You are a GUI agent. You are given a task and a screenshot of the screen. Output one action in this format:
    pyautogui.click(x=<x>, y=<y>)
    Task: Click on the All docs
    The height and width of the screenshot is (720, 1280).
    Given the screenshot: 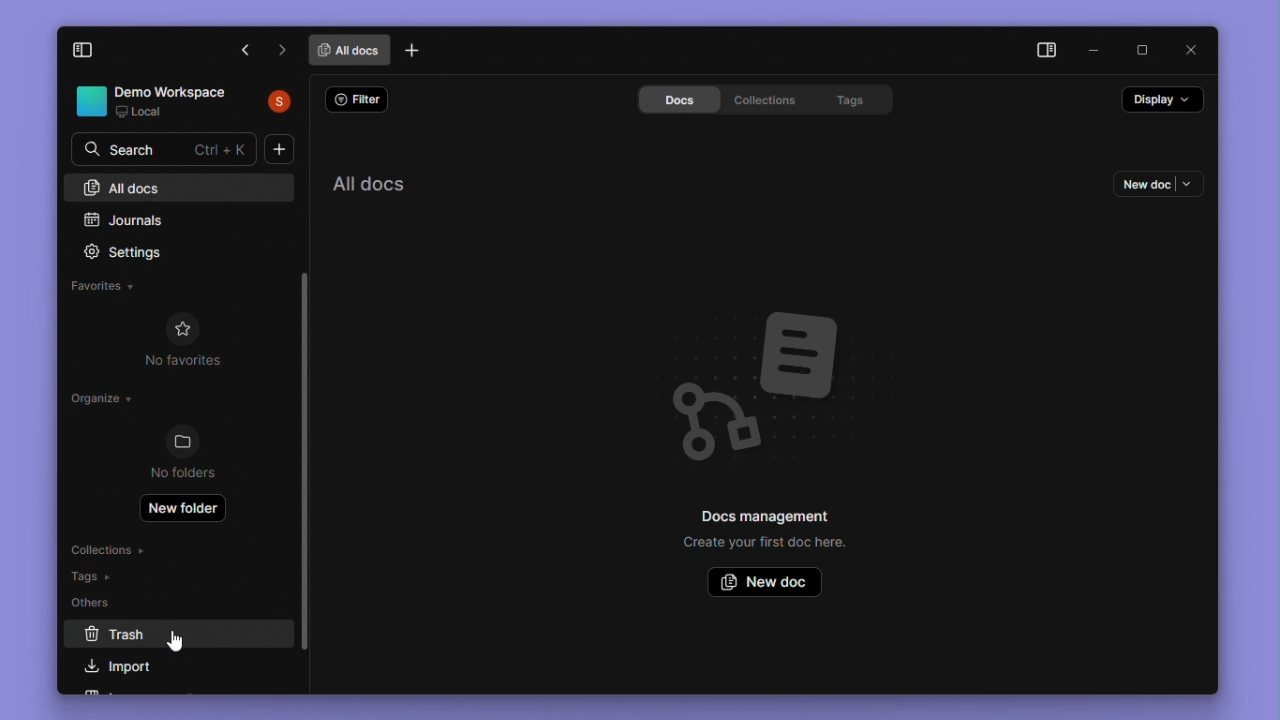 What is the action you would take?
    pyautogui.click(x=180, y=188)
    